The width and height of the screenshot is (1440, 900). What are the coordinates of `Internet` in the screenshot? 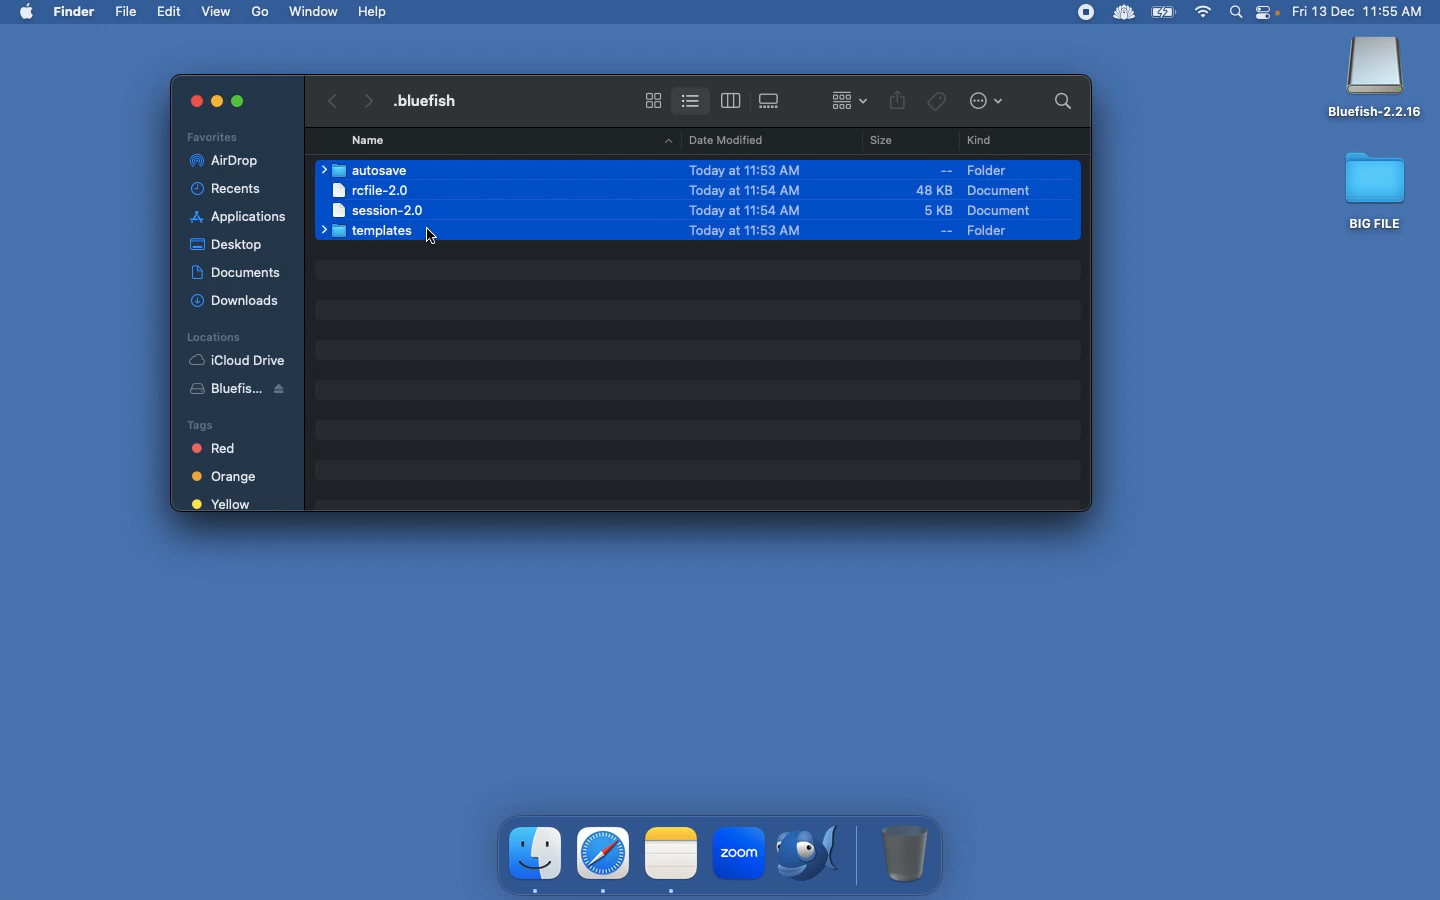 It's located at (1204, 13).